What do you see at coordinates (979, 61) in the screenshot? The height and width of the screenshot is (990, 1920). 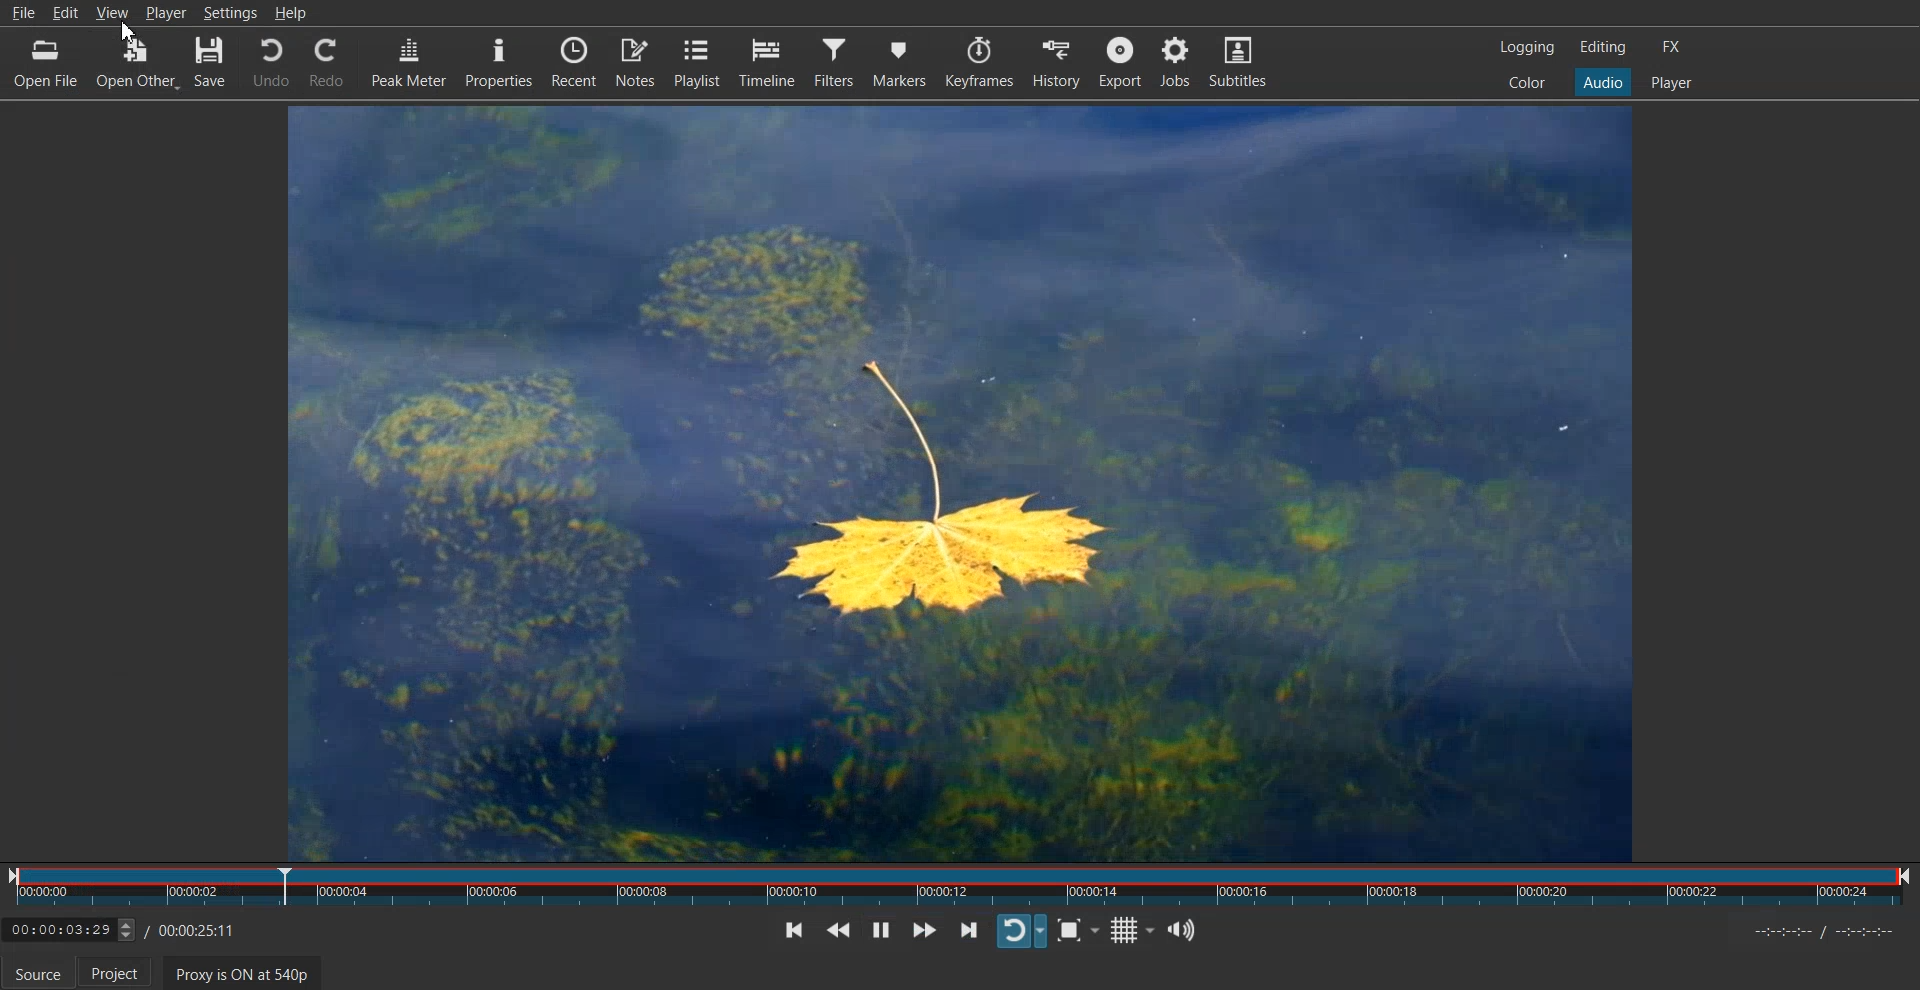 I see `Keyframes` at bounding box center [979, 61].